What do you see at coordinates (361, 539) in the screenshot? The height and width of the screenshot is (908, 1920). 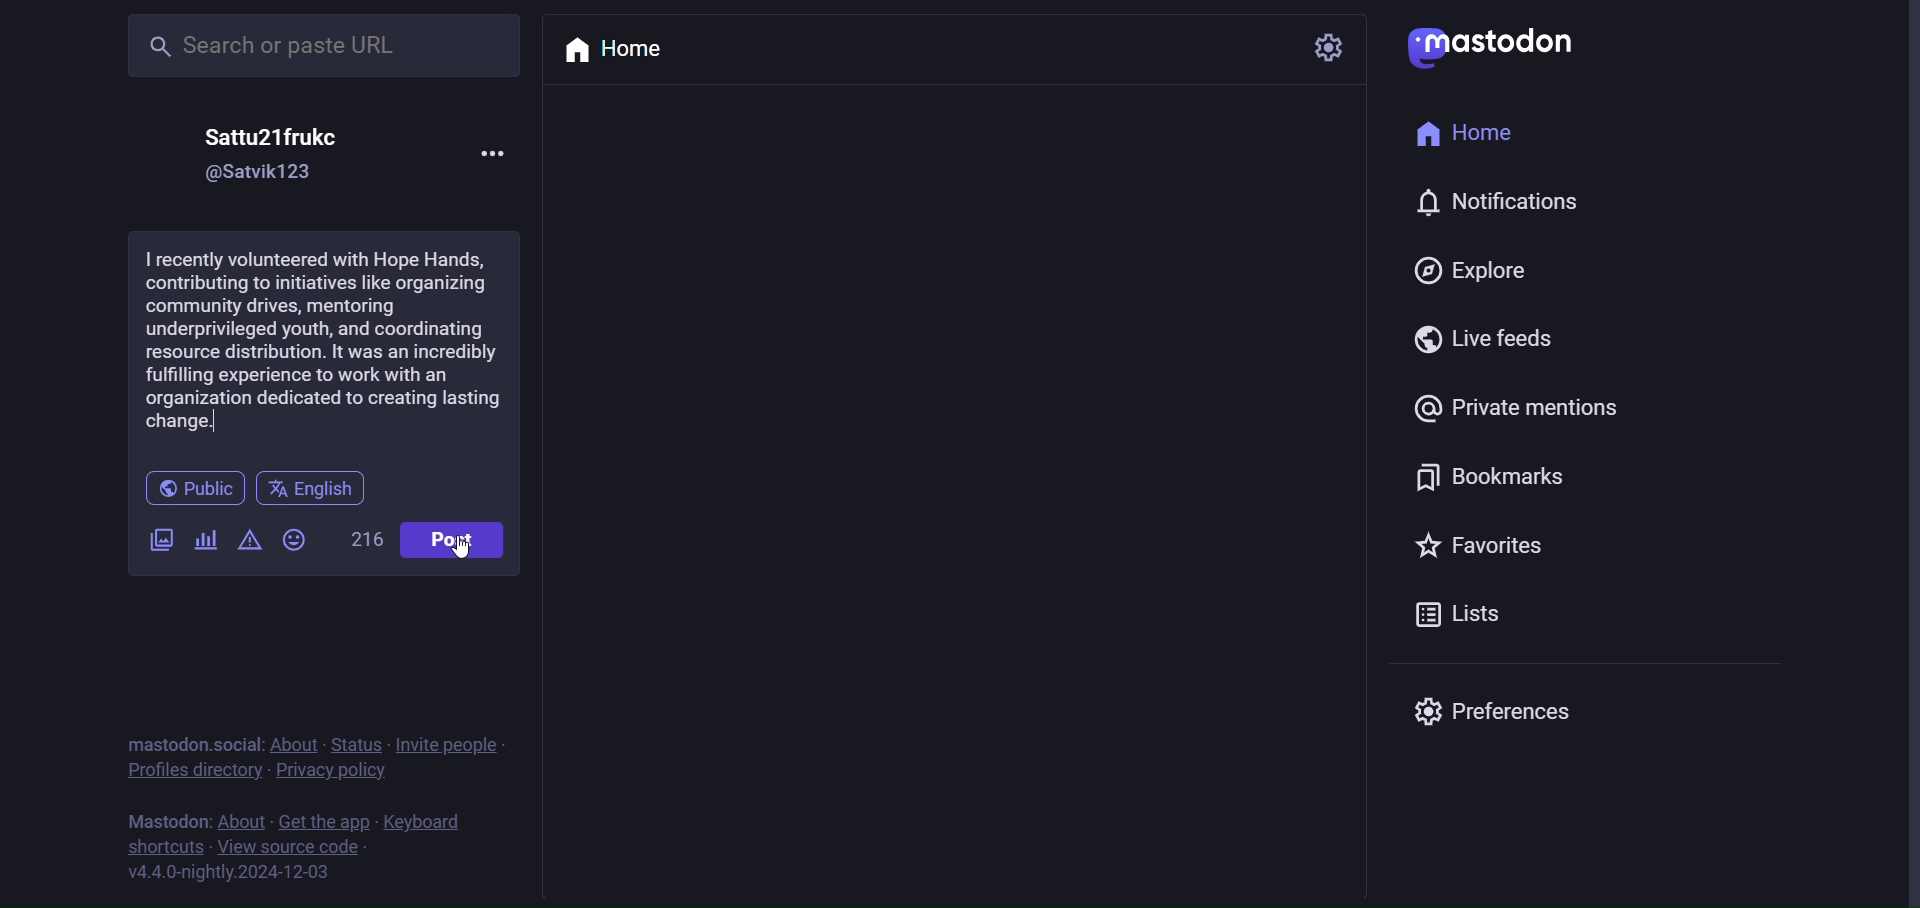 I see `word limit` at bounding box center [361, 539].